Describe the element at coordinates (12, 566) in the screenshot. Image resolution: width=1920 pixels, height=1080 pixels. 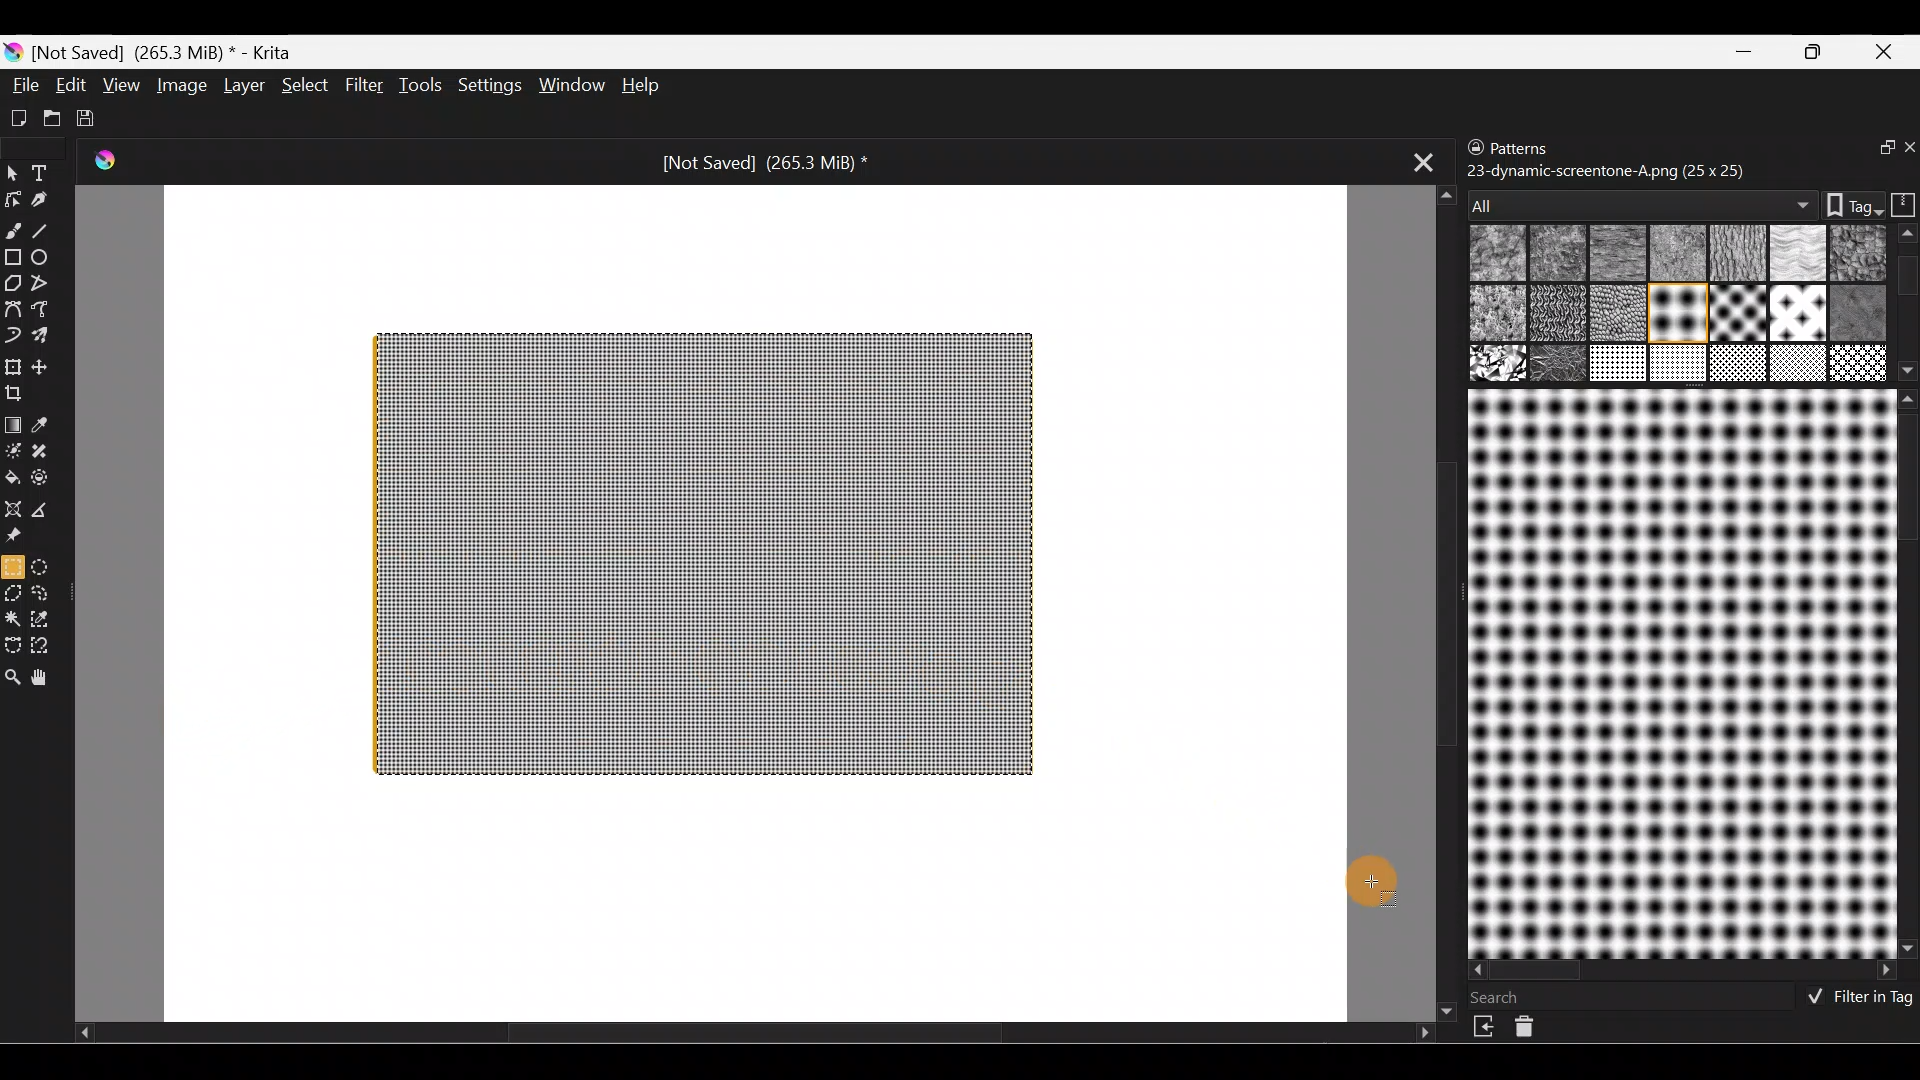
I see `Rectangular selection tool` at that location.